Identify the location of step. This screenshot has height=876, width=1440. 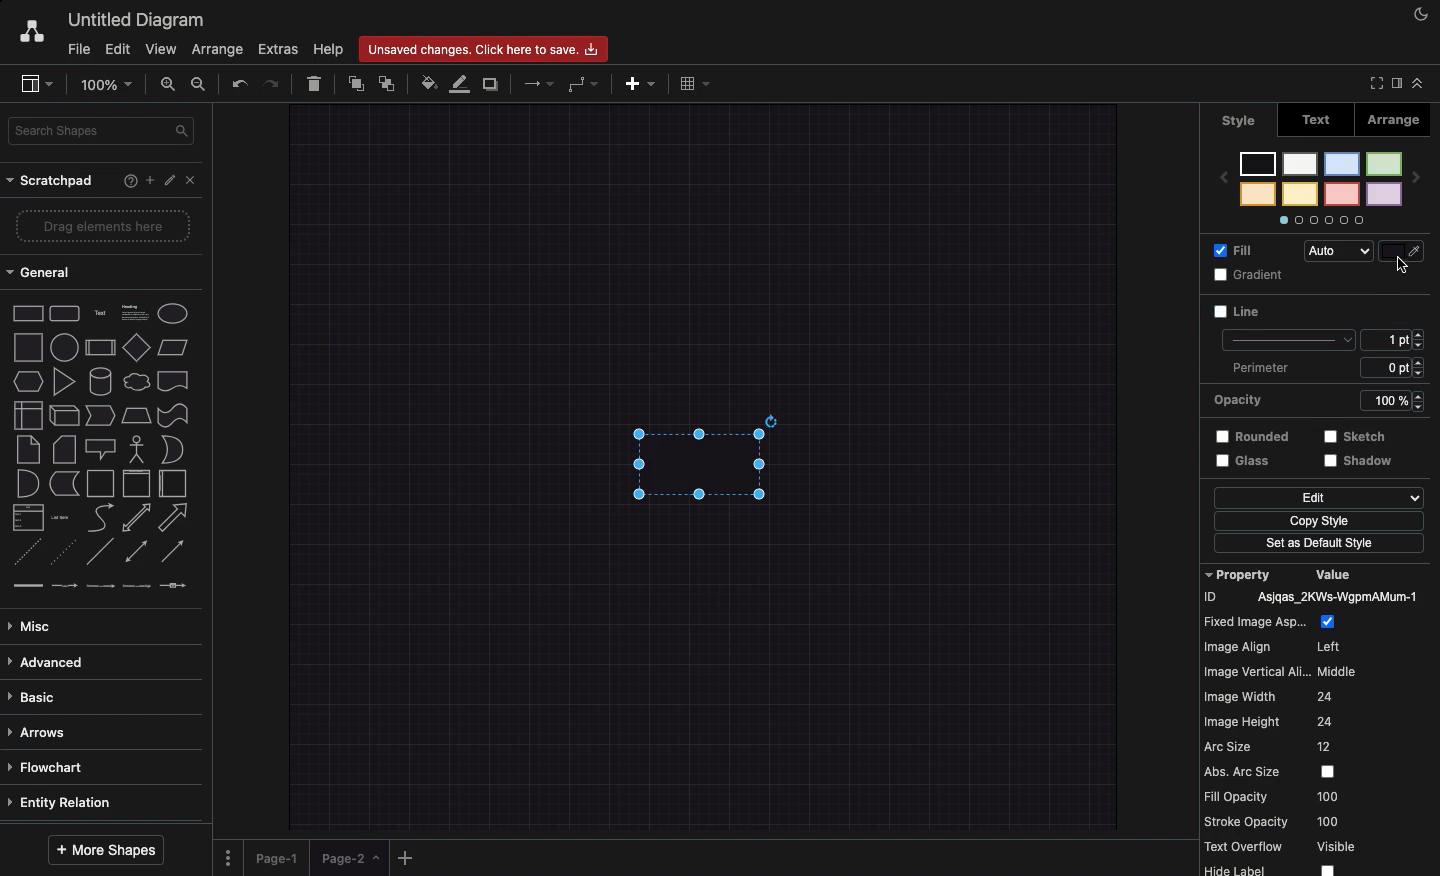
(98, 414).